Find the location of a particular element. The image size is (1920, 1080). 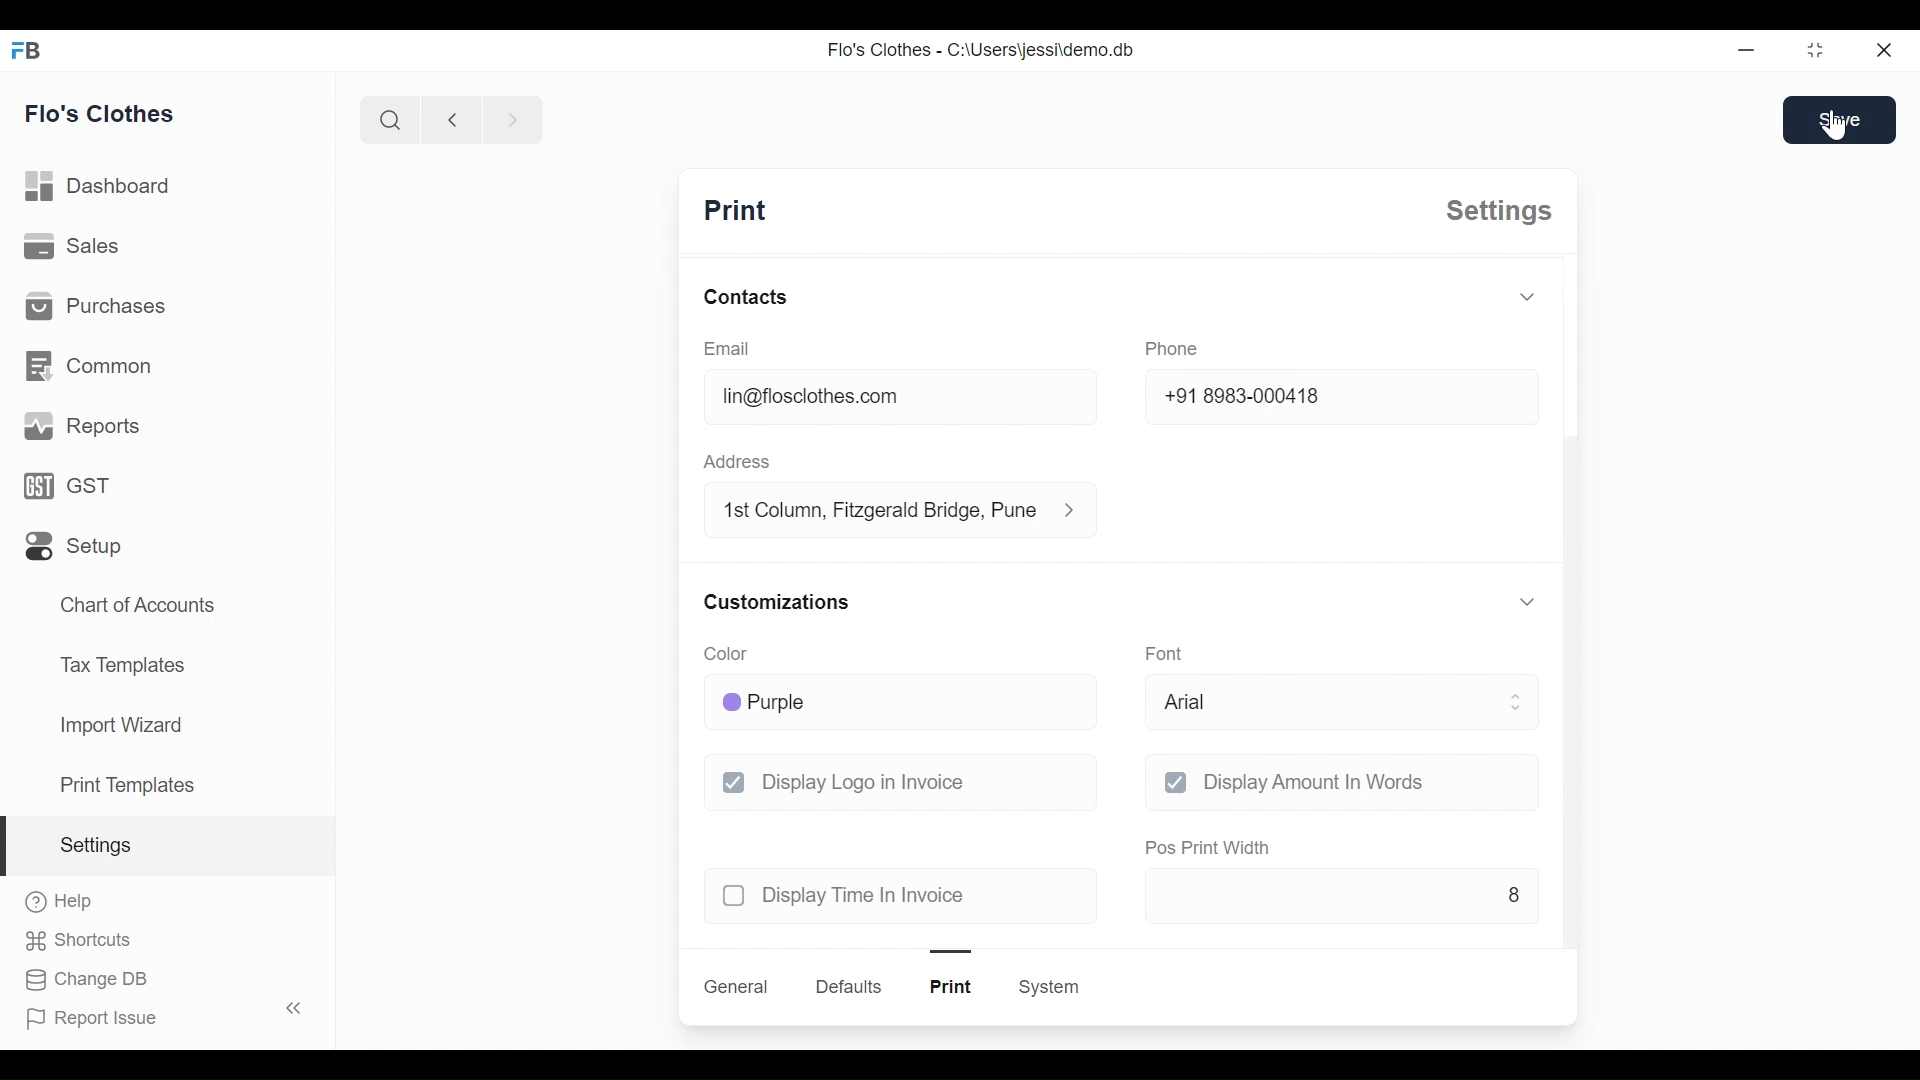

close is located at coordinates (1883, 49).